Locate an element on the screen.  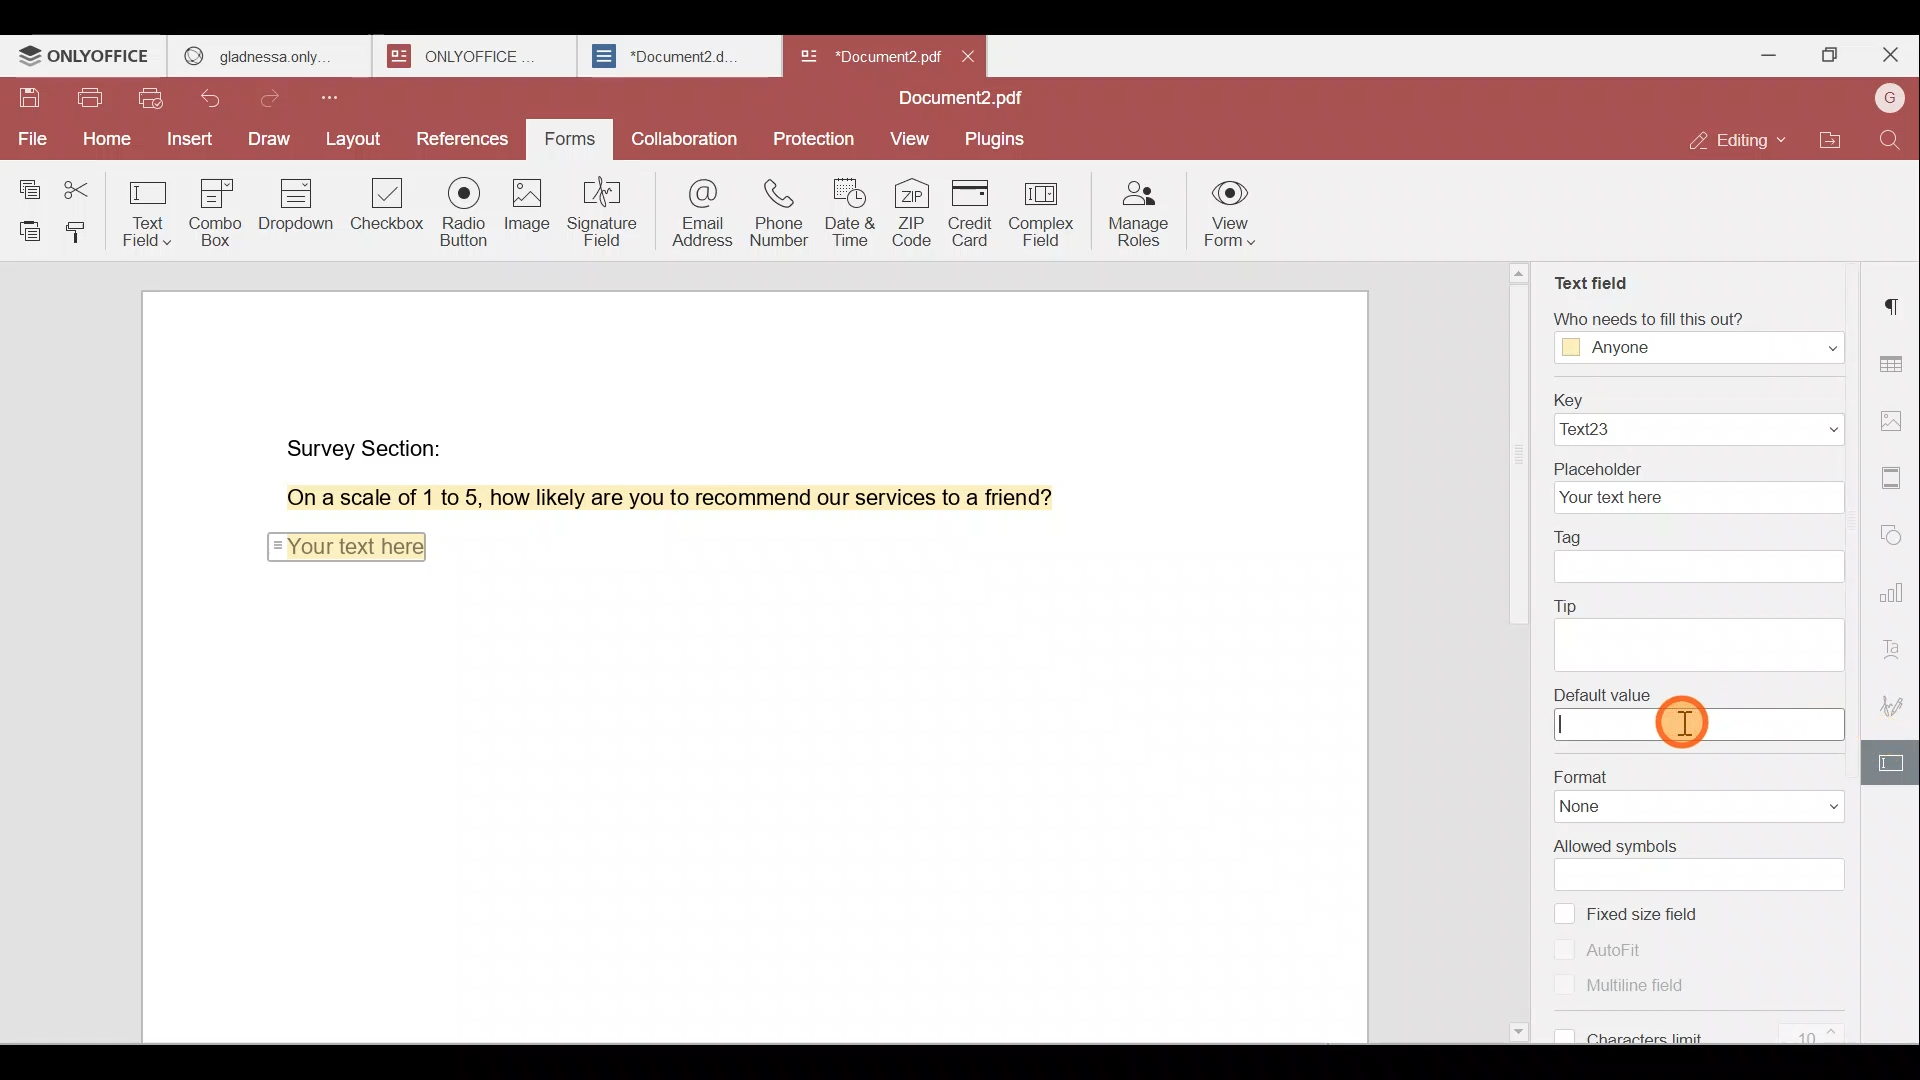
Minimize is located at coordinates (1763, 53).